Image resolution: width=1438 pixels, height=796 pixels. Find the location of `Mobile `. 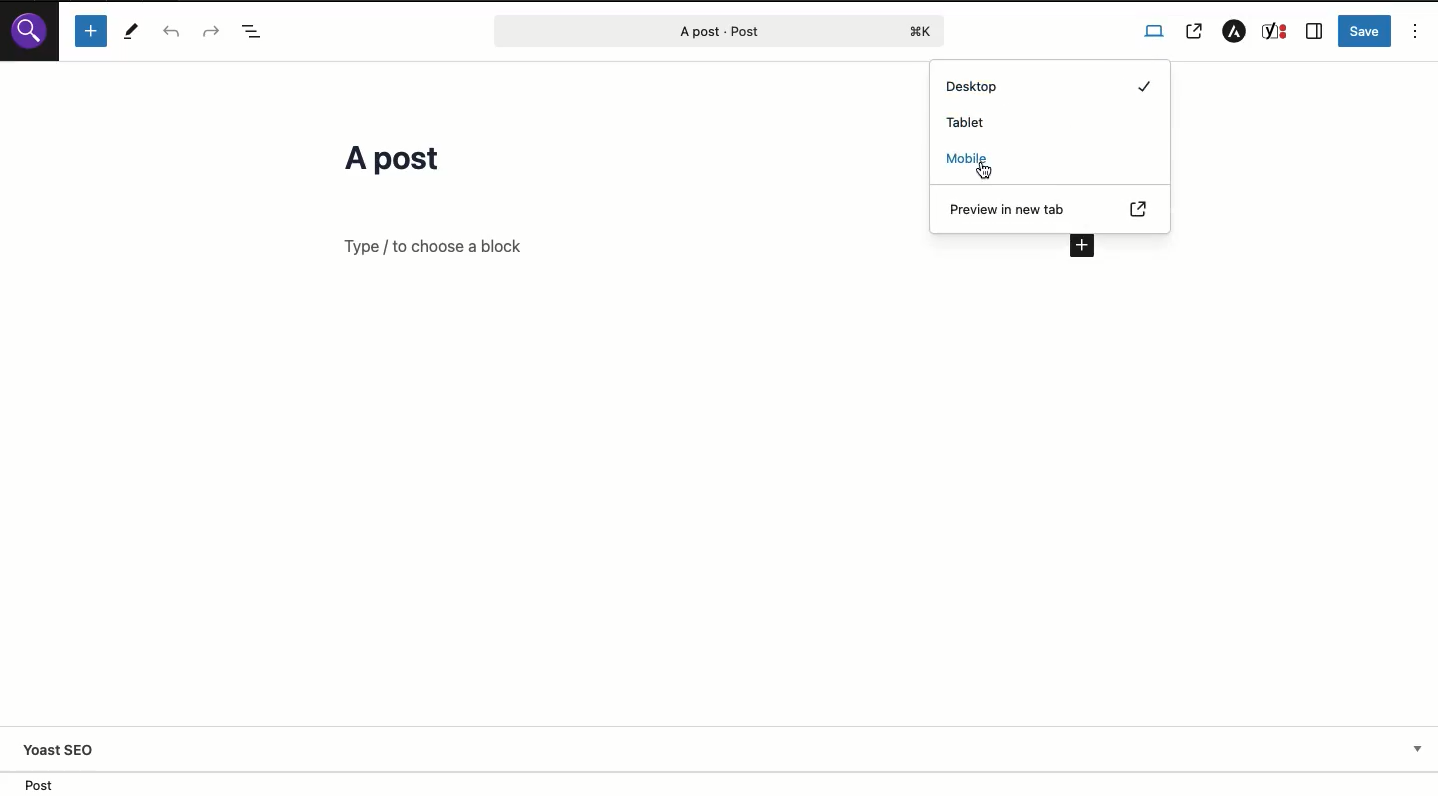

Mobile  is located at coordinates (969, 160).